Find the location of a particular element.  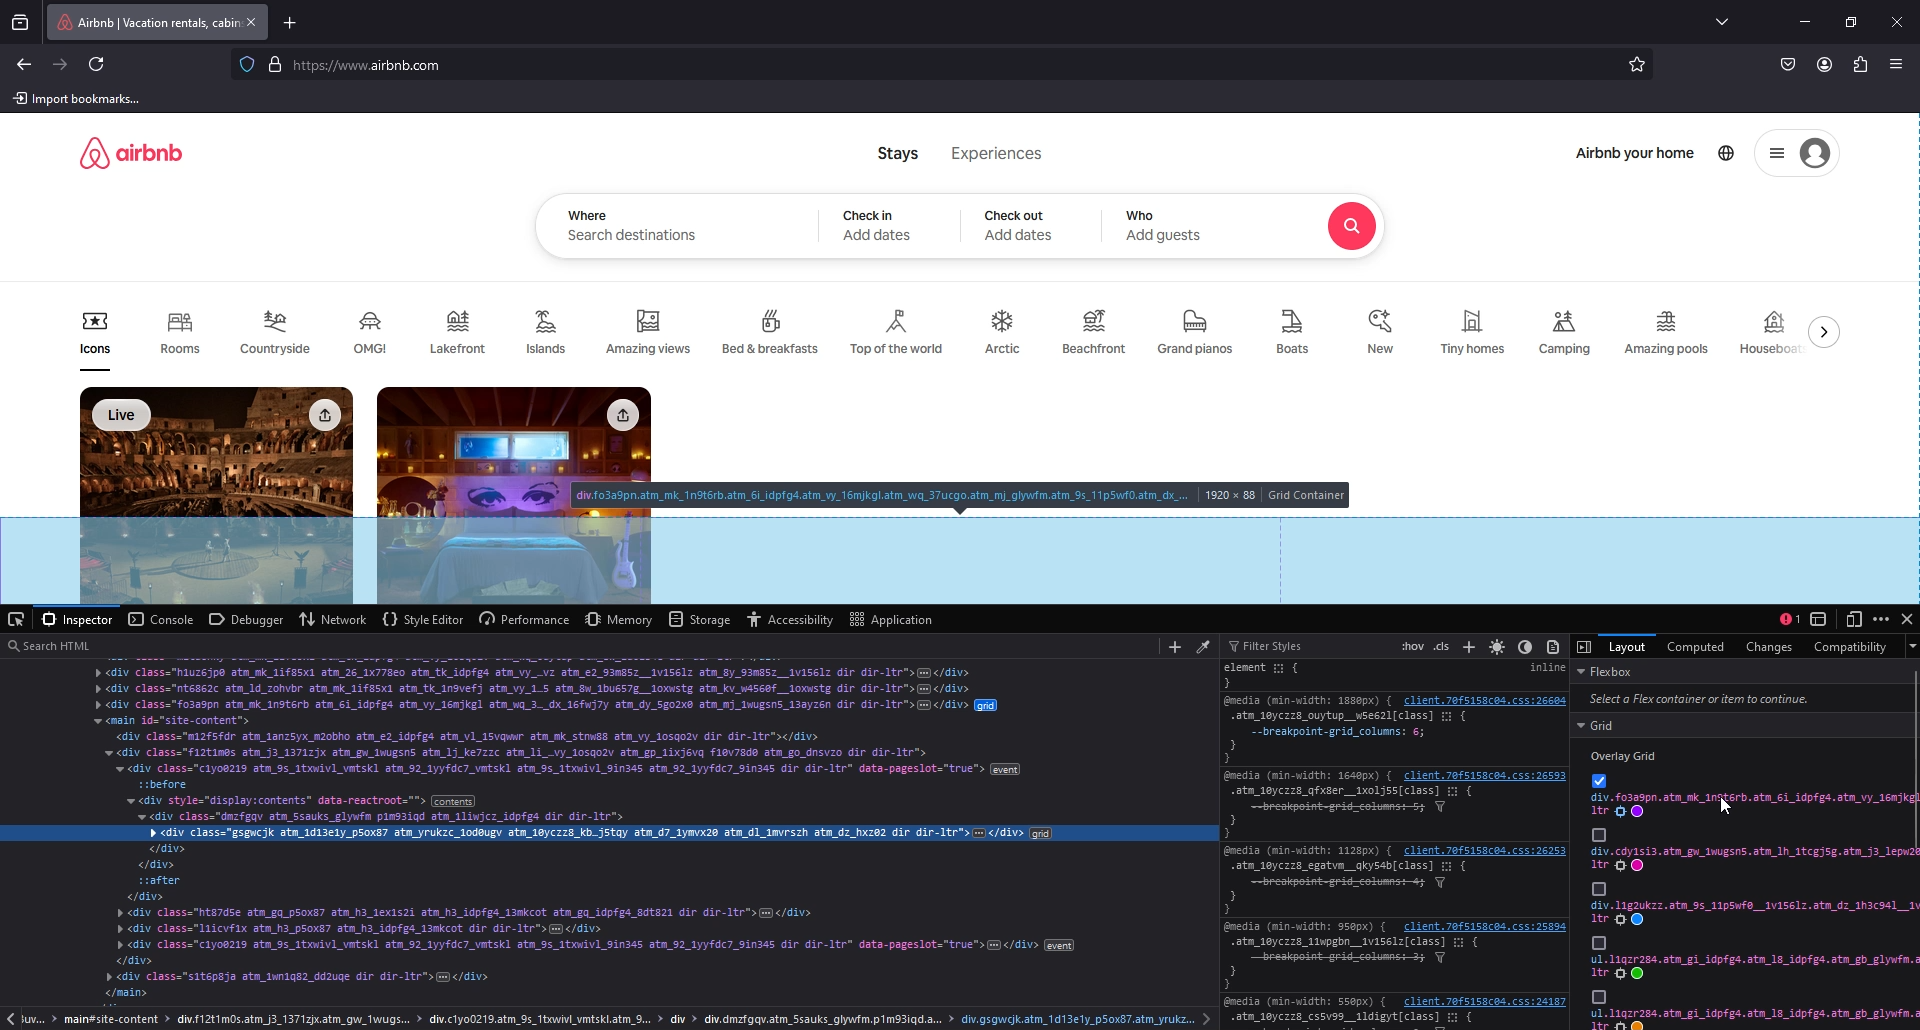

path is located at coordinates (612, 1019).